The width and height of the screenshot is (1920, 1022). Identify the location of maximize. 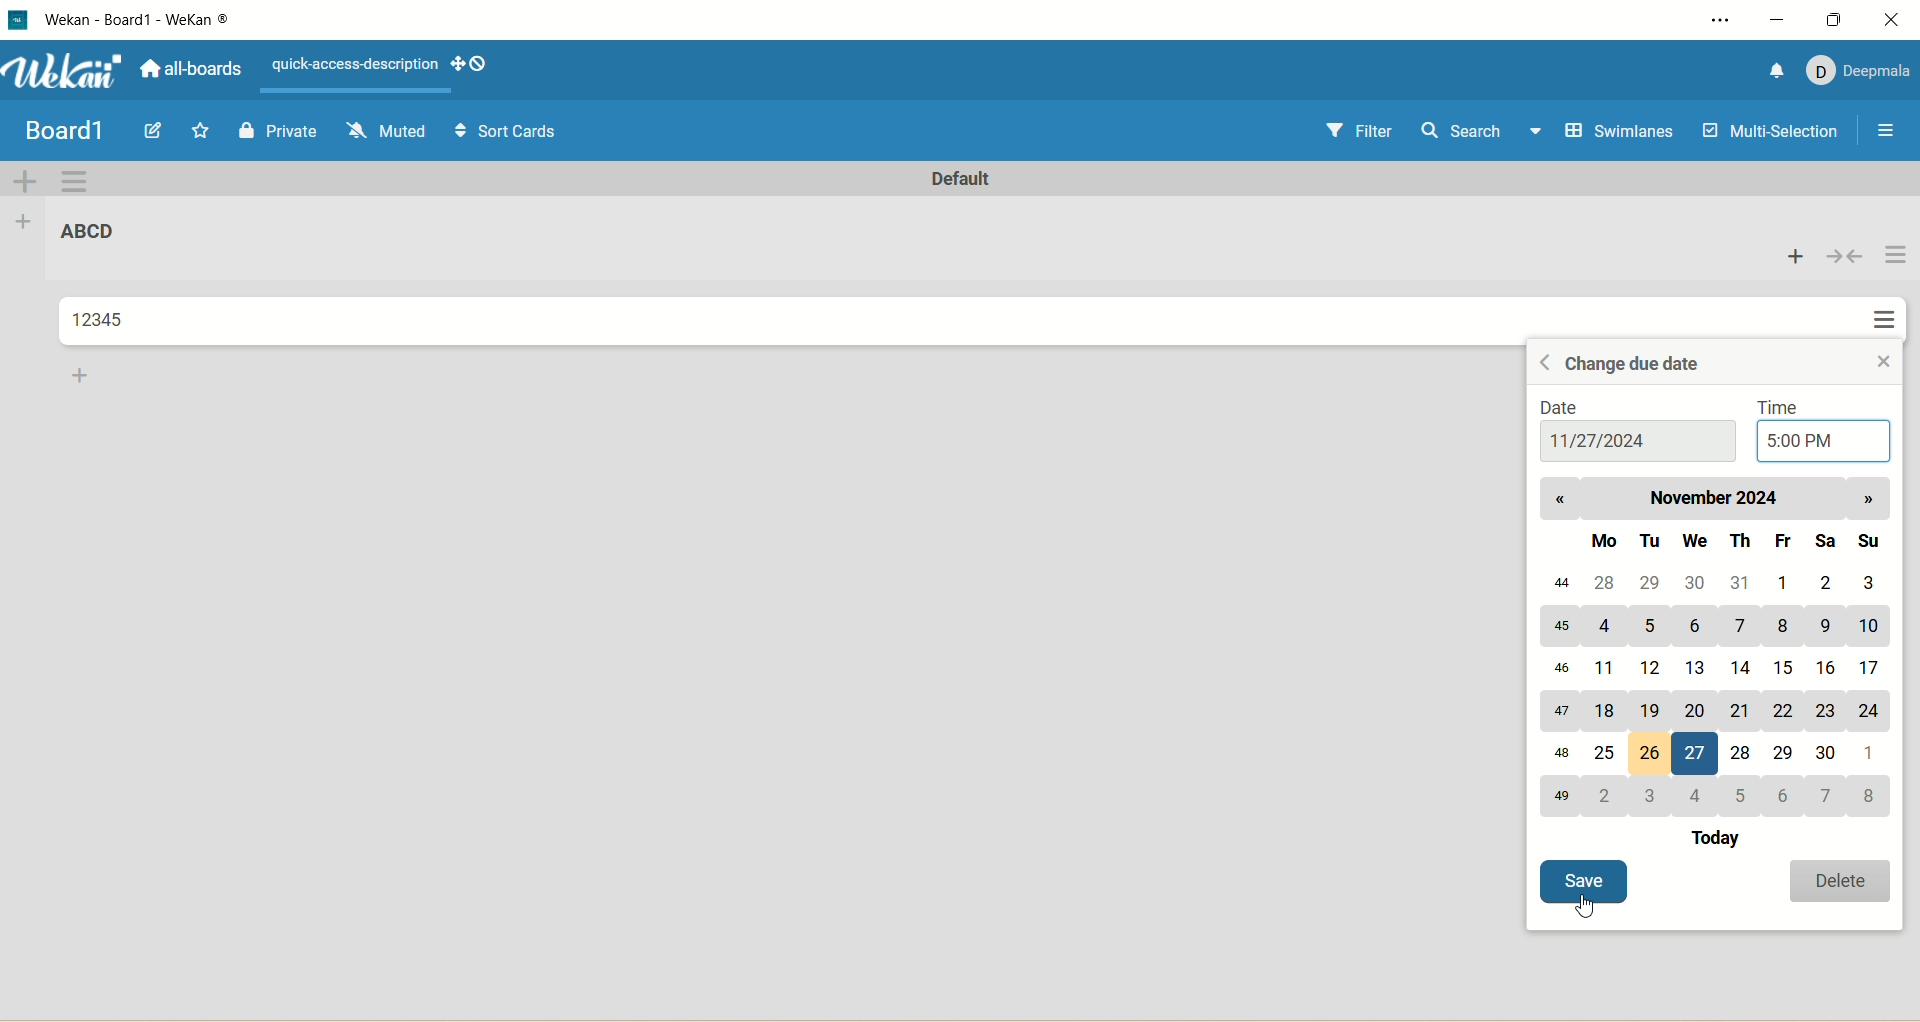
(1838, 19).